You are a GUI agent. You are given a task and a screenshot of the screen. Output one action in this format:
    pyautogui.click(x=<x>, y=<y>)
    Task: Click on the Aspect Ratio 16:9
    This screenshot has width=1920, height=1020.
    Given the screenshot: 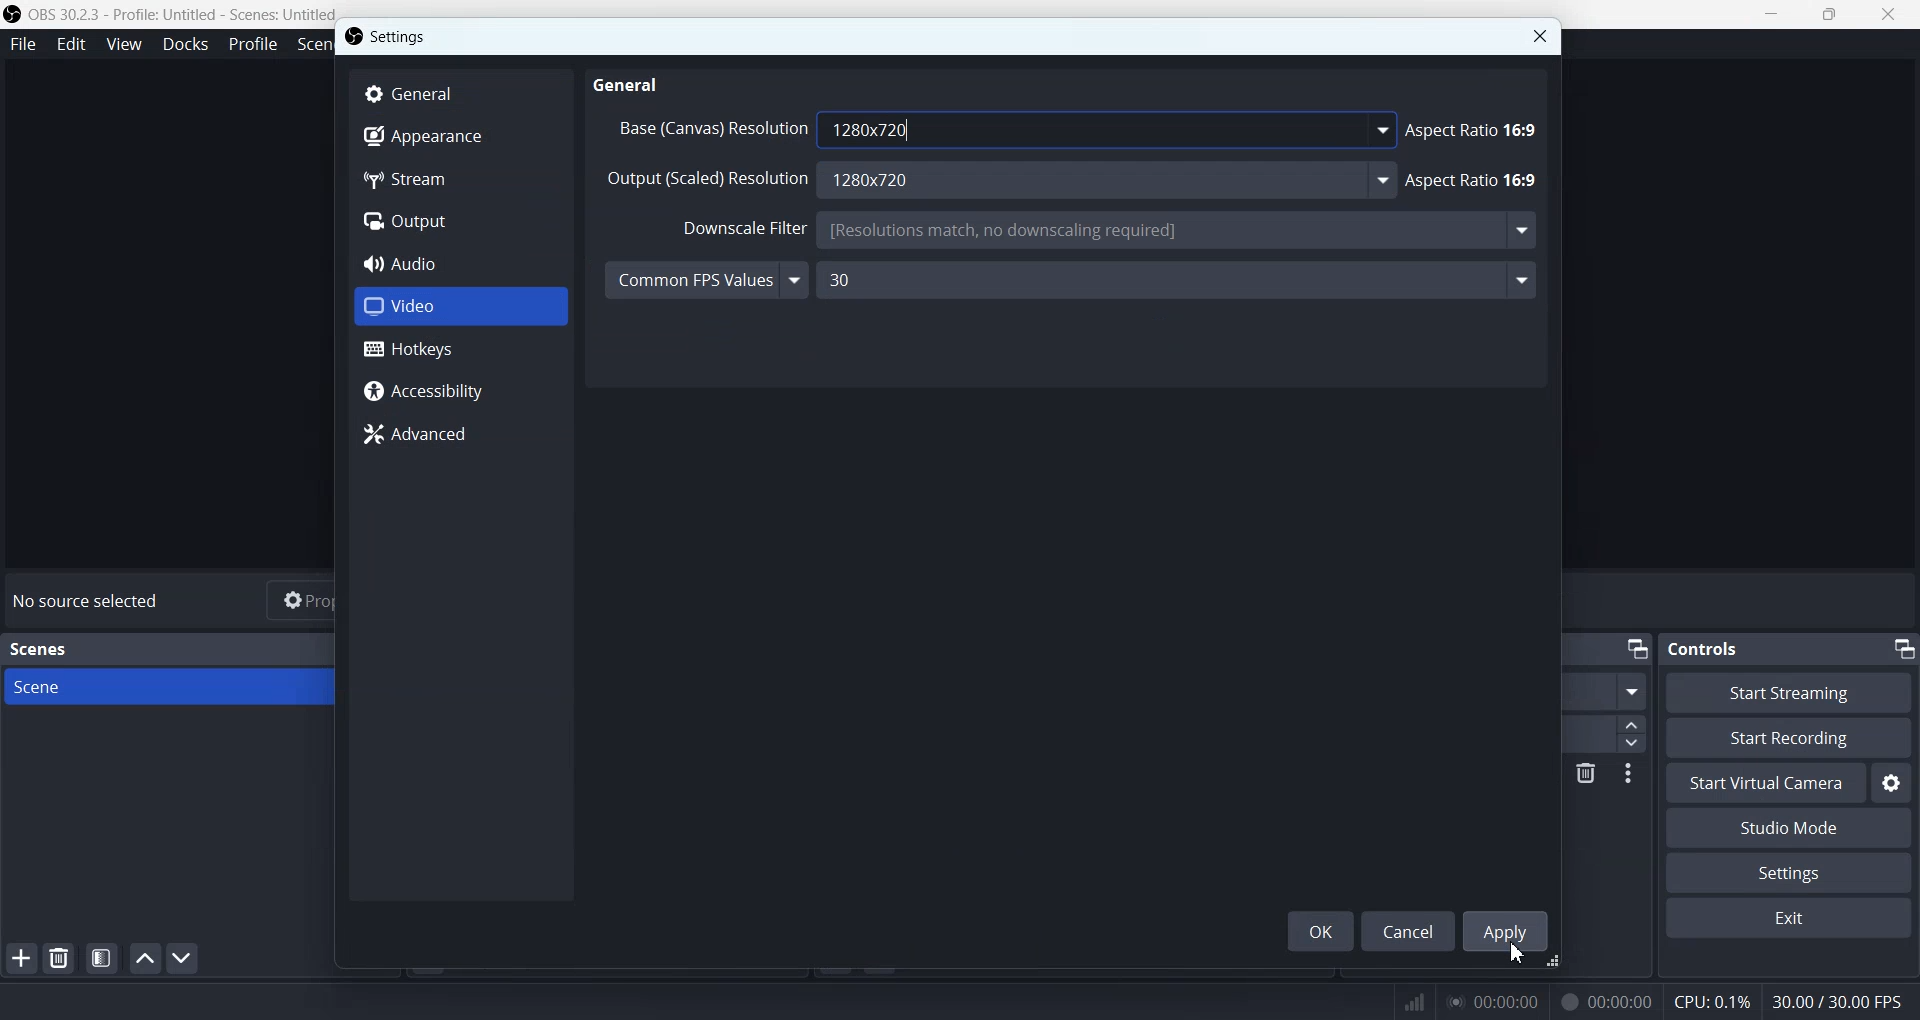 What is the action you would take?
    pyautogui.click(x=1474, y=131)
    